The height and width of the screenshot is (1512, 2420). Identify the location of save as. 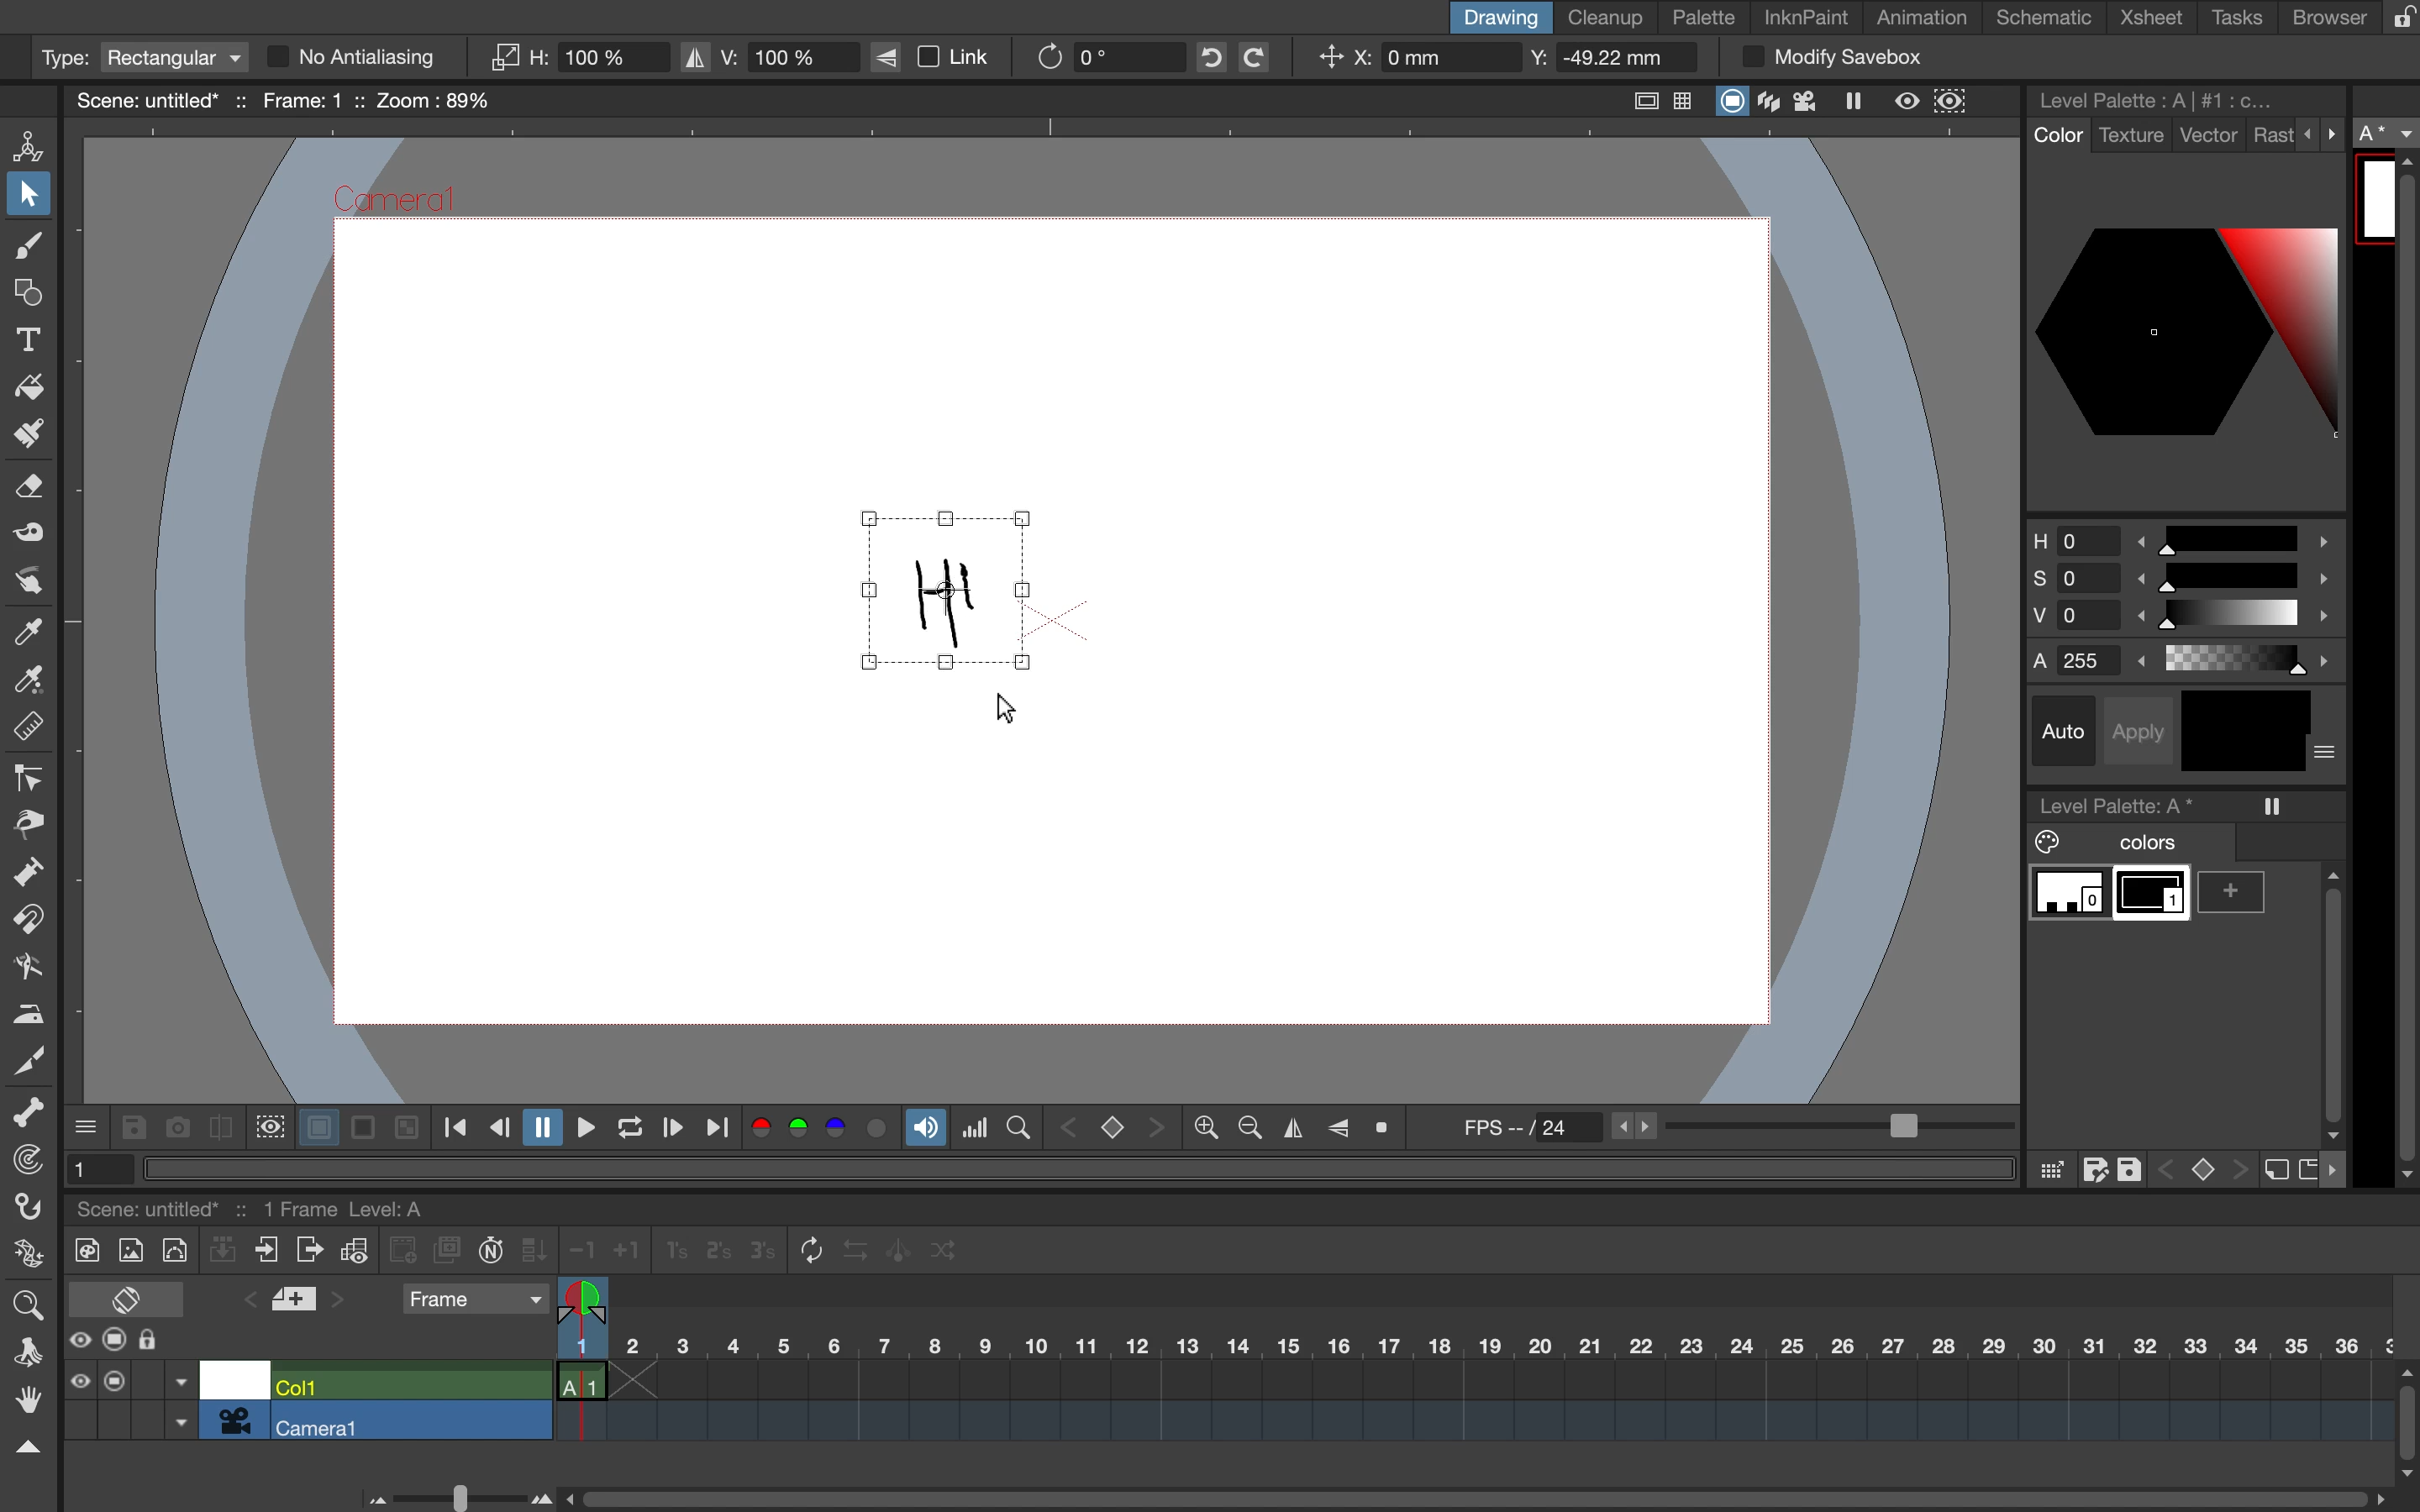
(2095, 1170).